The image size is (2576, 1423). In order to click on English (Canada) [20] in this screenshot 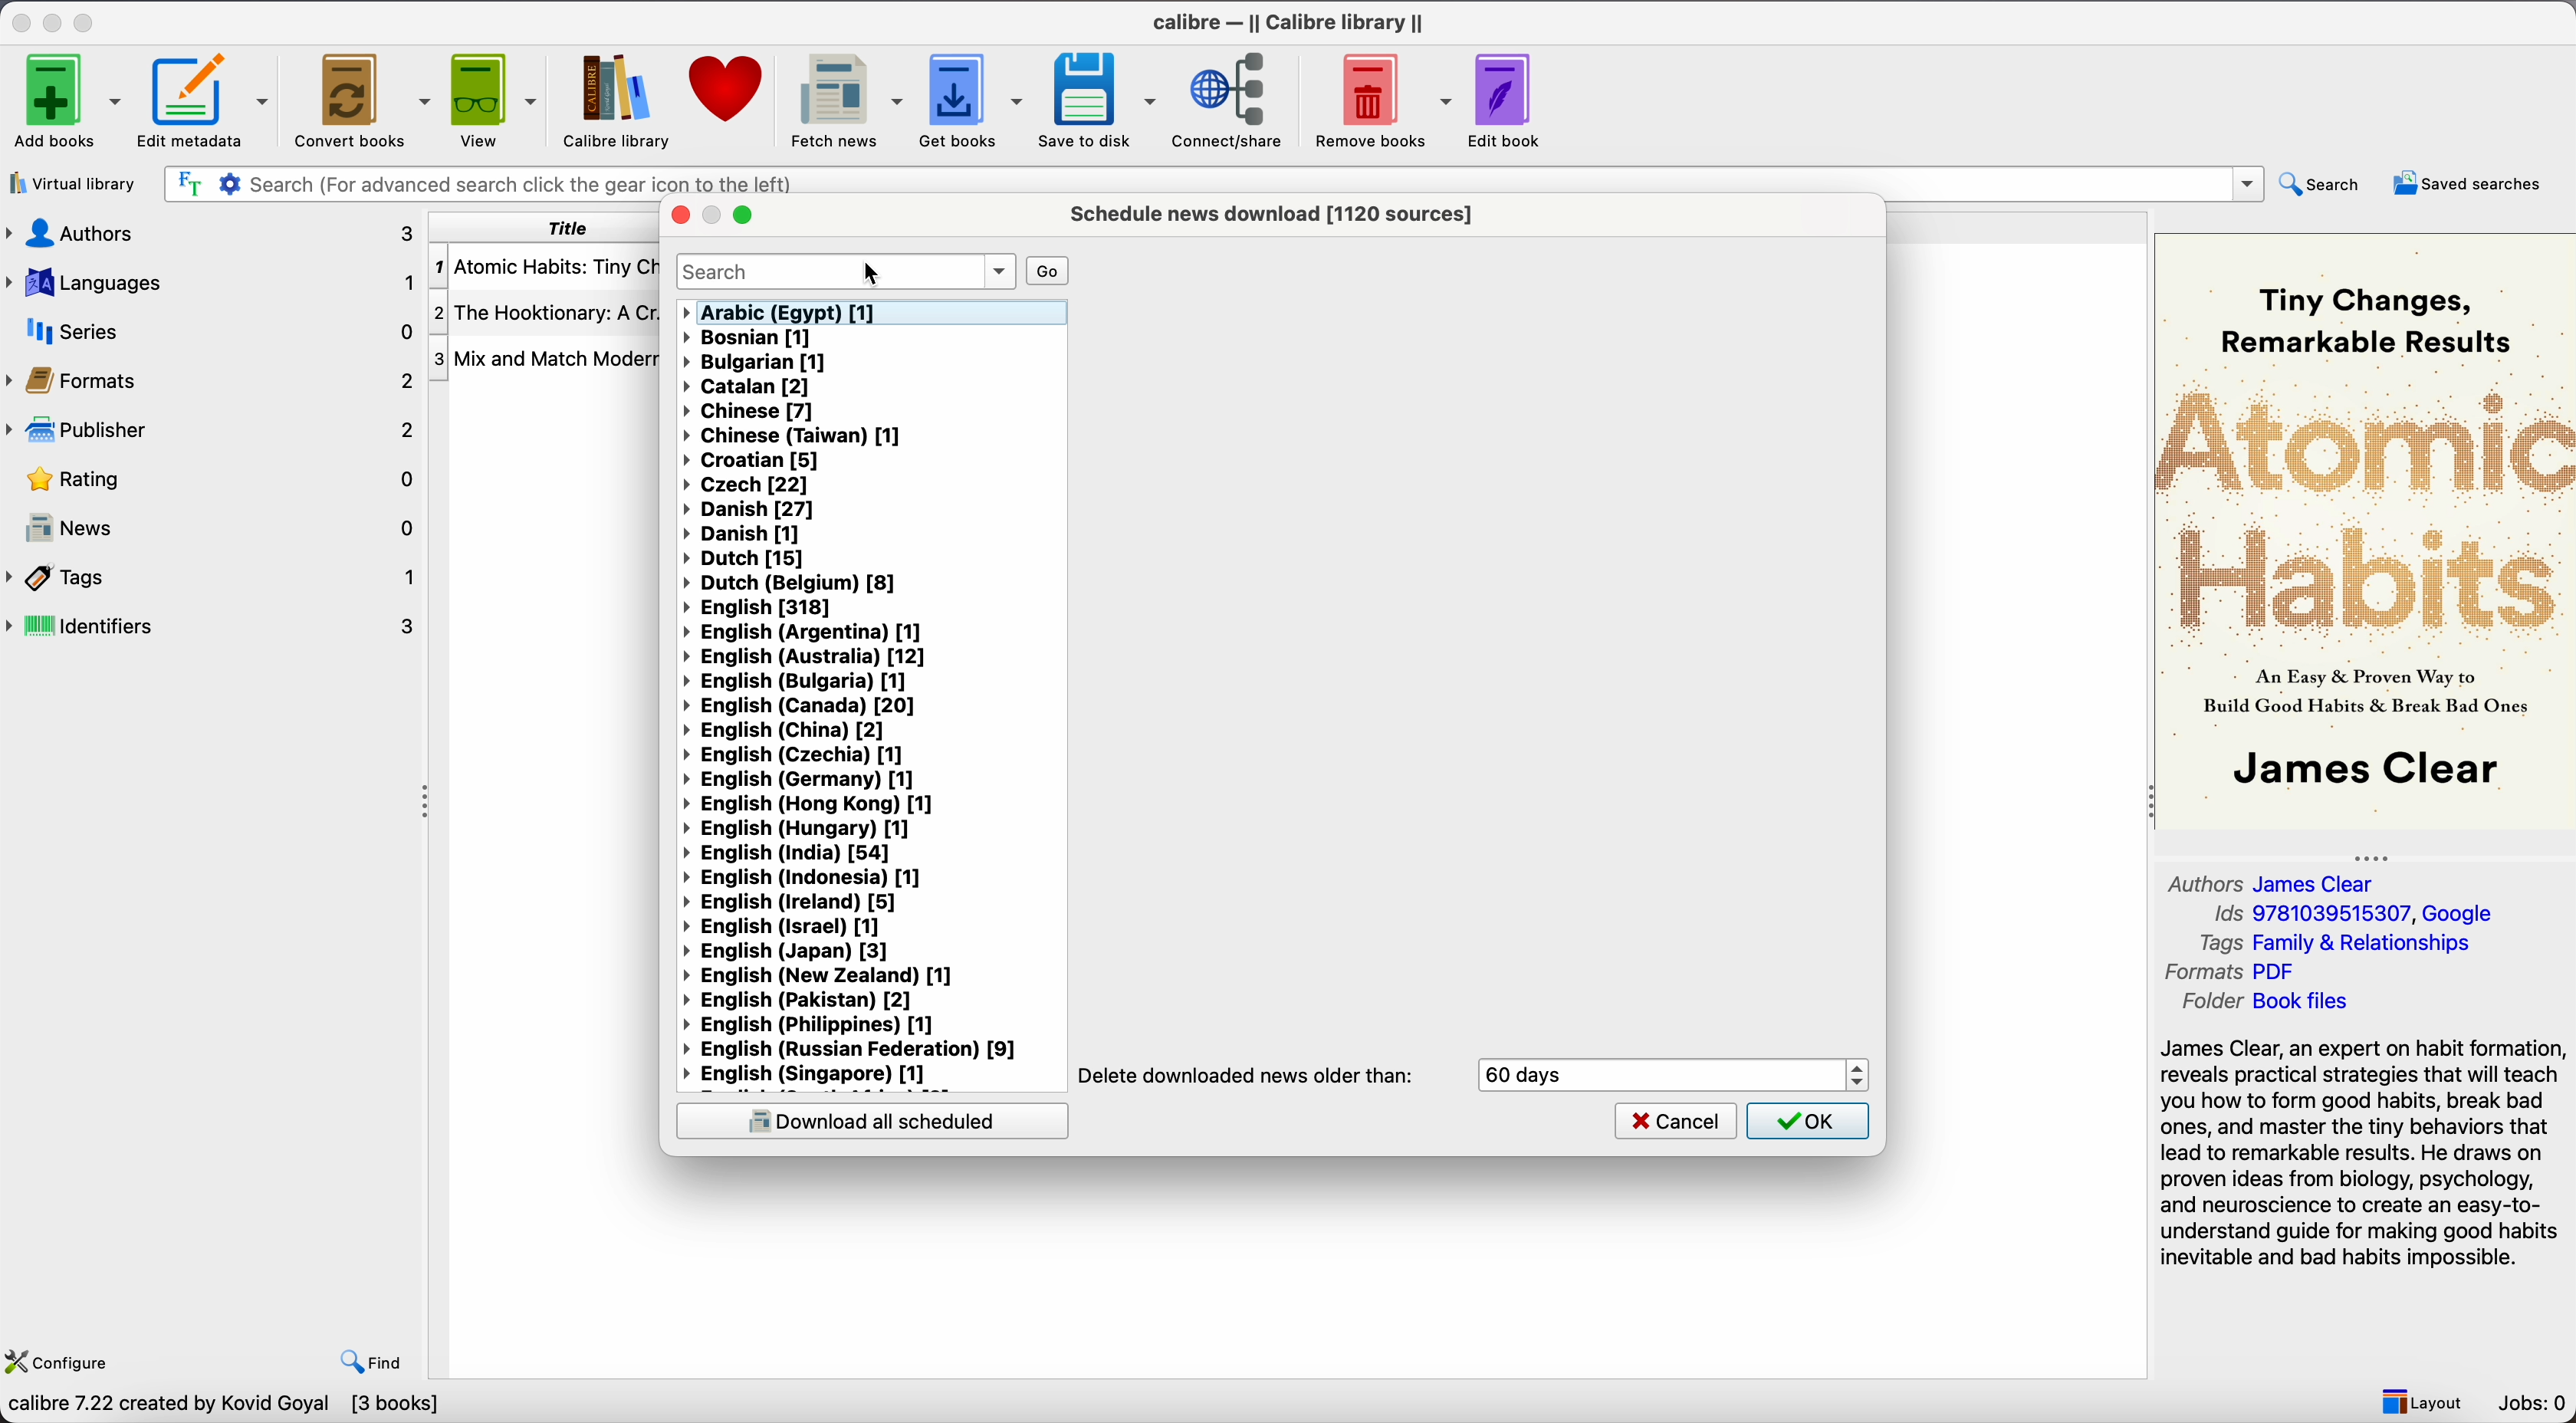, I will do `click(798, 705)`.